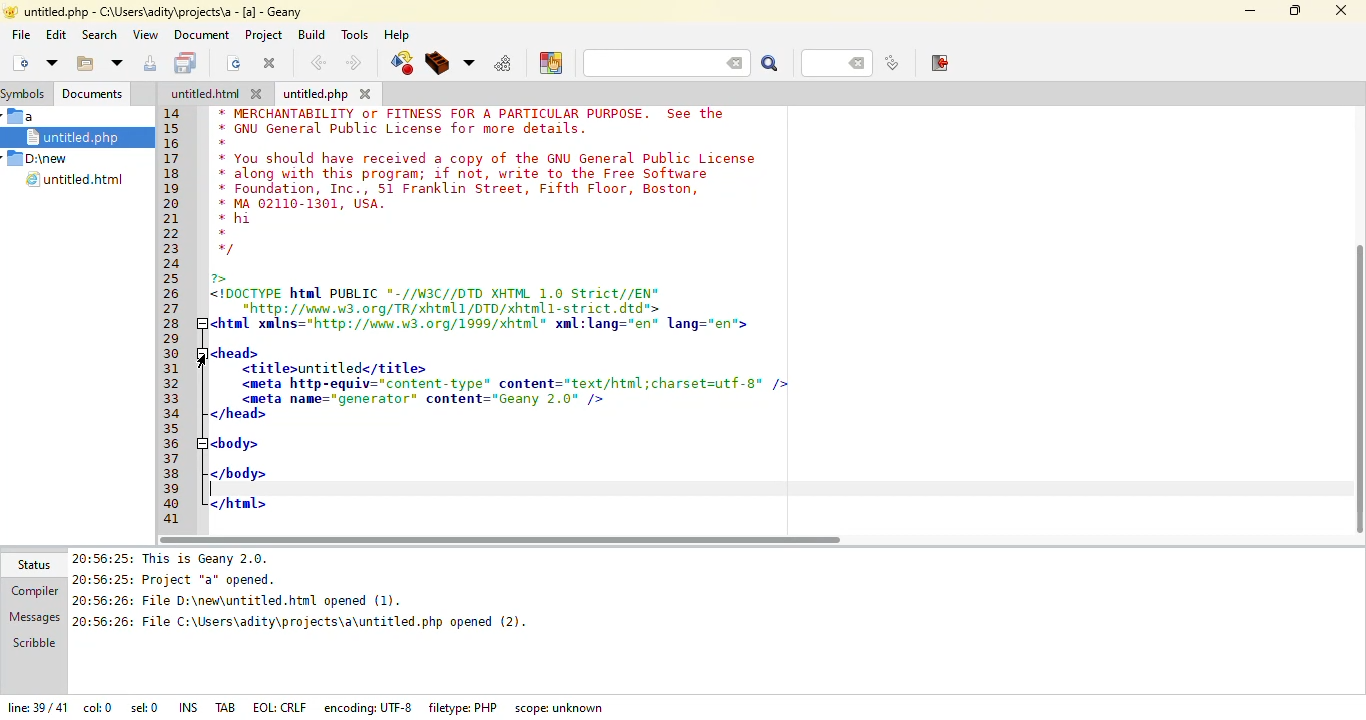  Describe the element at coordinates (646, 64) in the screenshot. I see `search` at that location.